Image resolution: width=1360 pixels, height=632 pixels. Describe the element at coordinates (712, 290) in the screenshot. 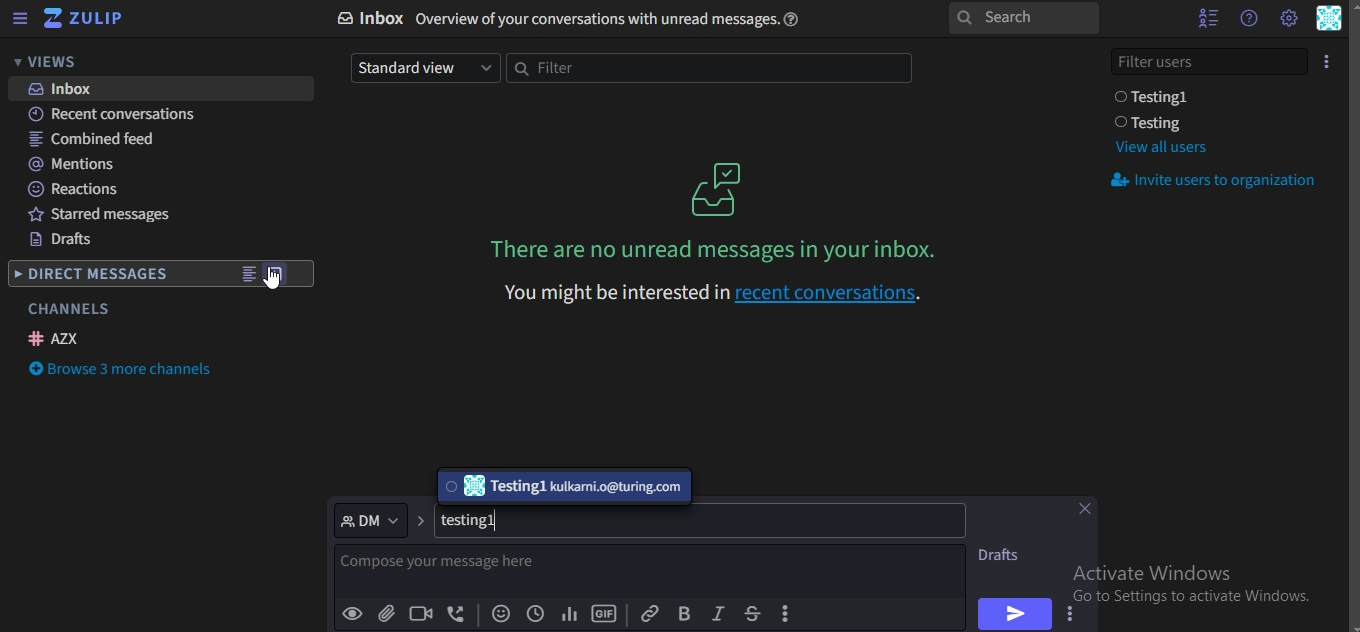

I see `recent conversations.` at that location.